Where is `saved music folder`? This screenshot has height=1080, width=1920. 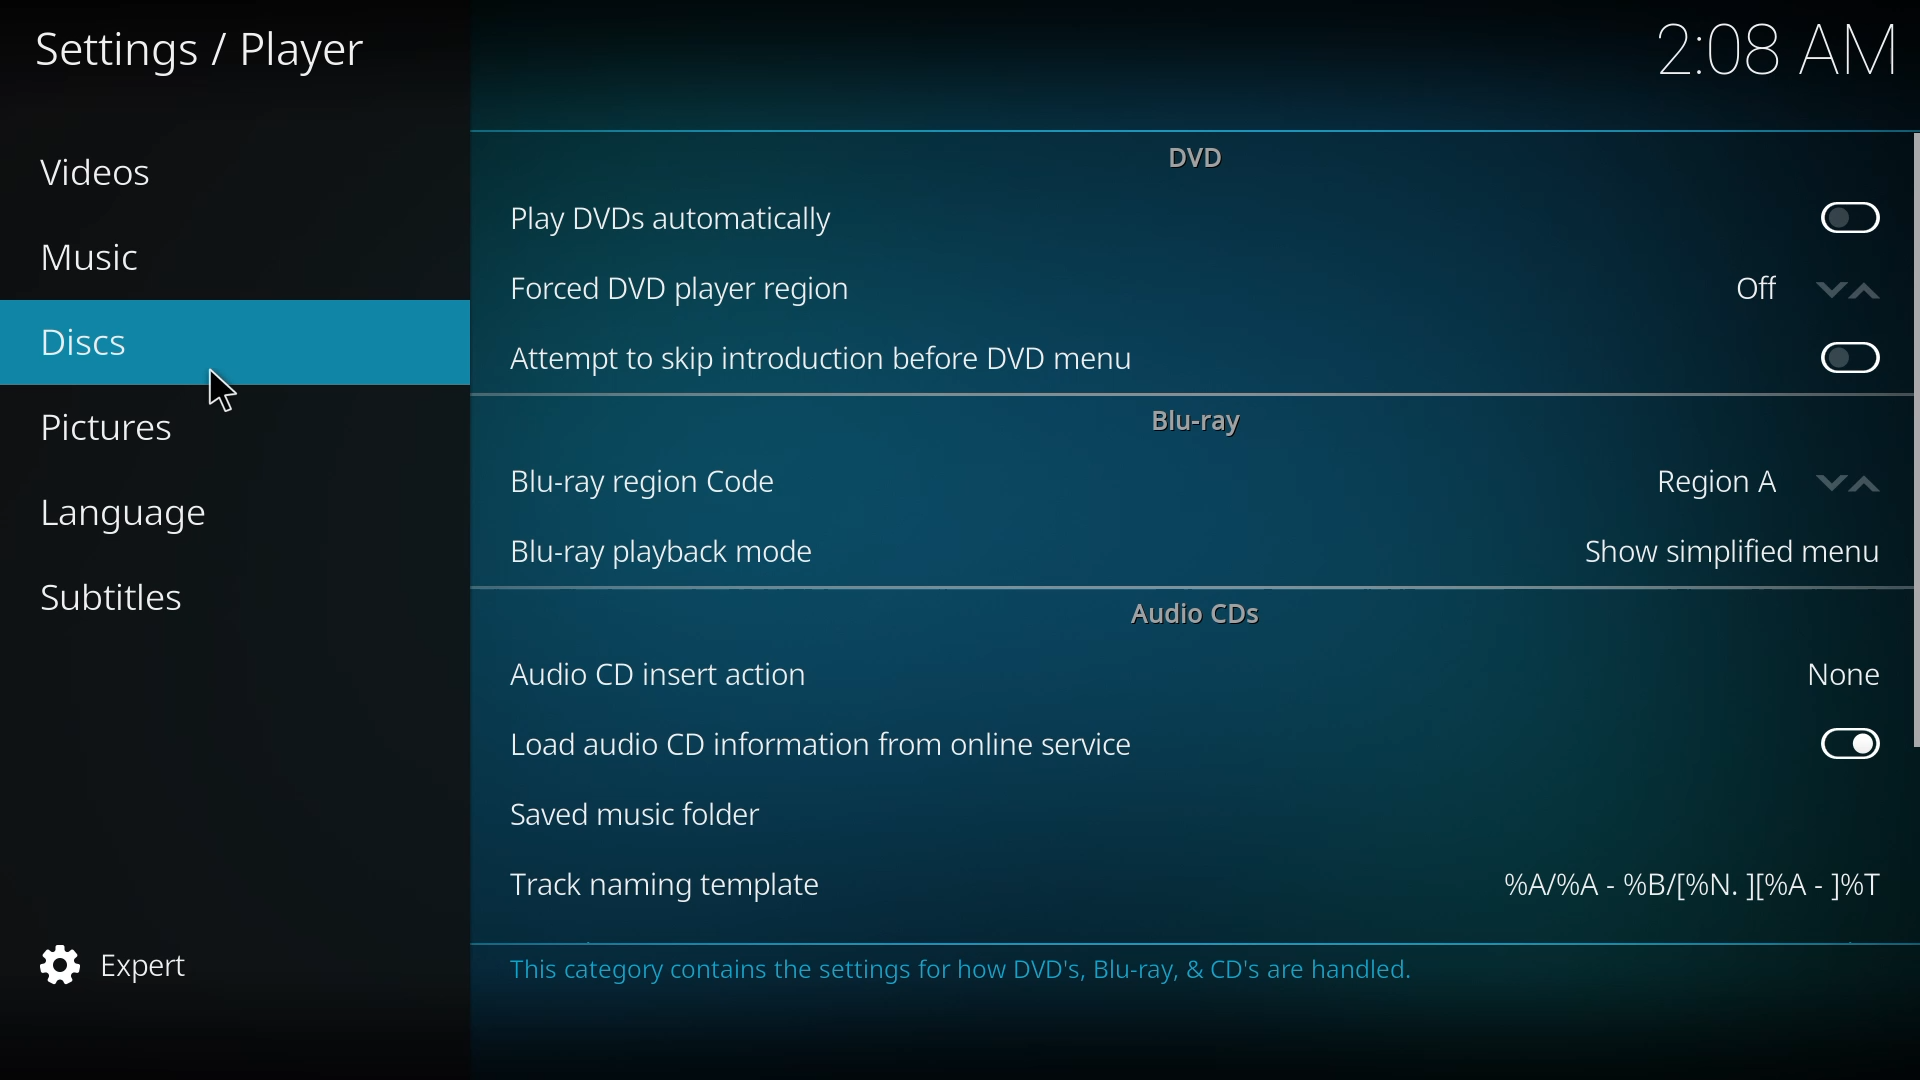 saved music folder is located at coordinates (643, 818).